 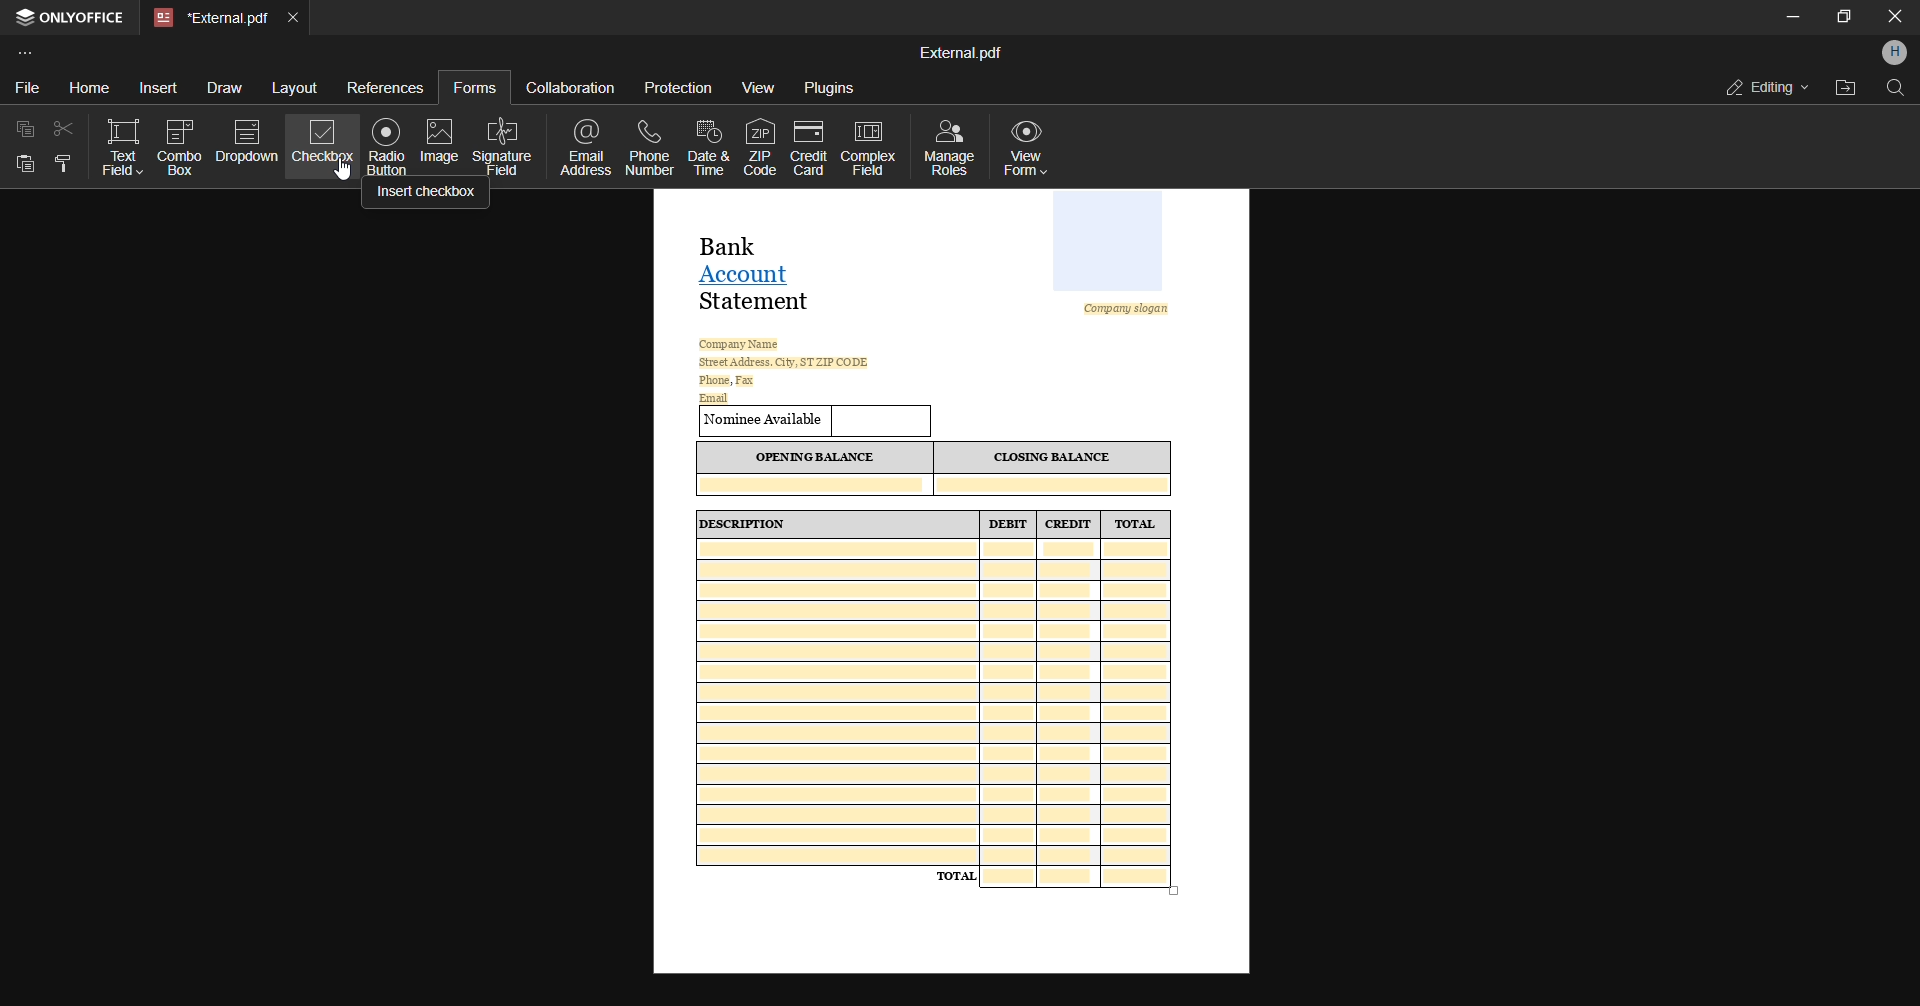 What do you see at coordinates (23, 164) in the screenshot?
I see `paste` at bounding box center [23, 164].